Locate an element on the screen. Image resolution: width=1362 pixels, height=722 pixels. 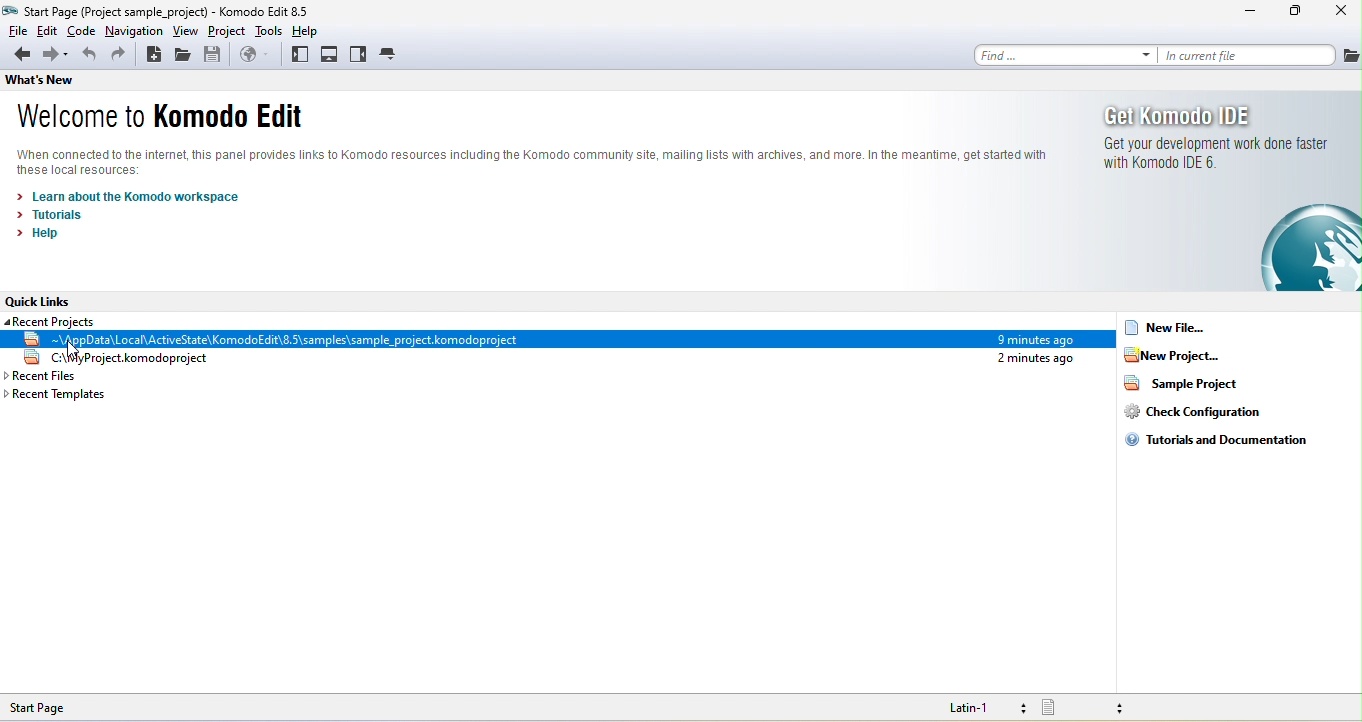
back  is located at coordinates (18, 53).